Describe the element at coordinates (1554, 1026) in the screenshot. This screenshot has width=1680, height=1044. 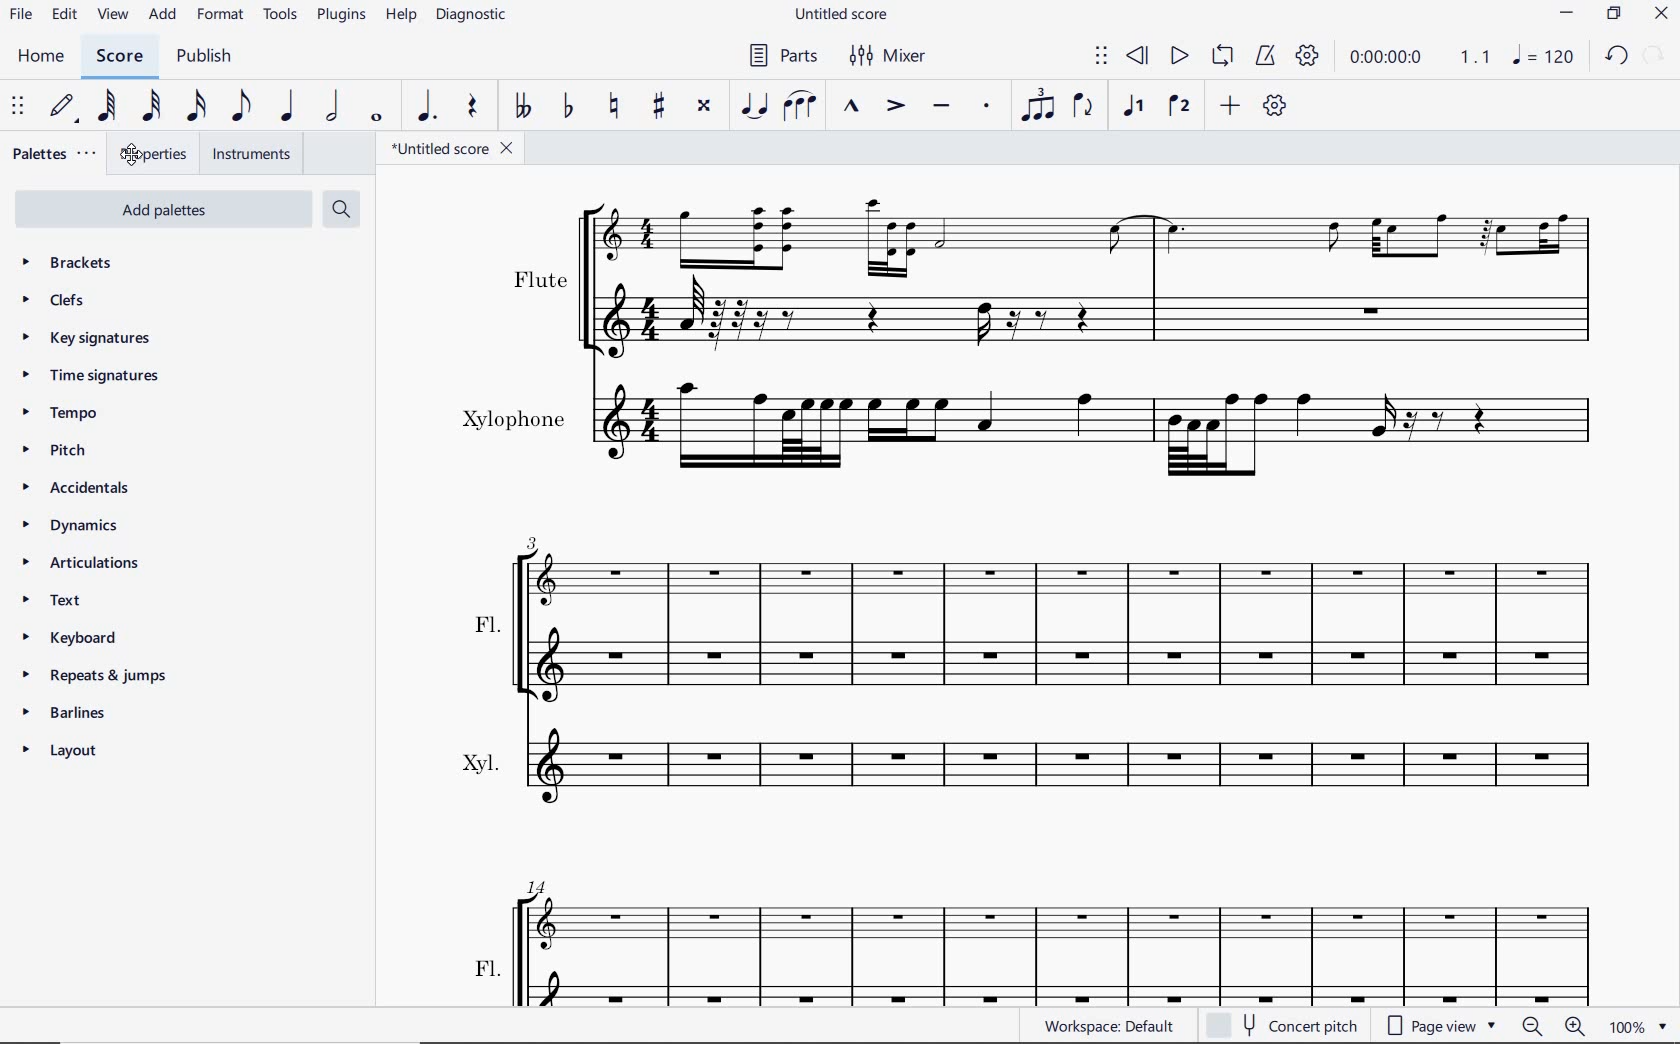
I see `zoom out or zoom in` at that location.